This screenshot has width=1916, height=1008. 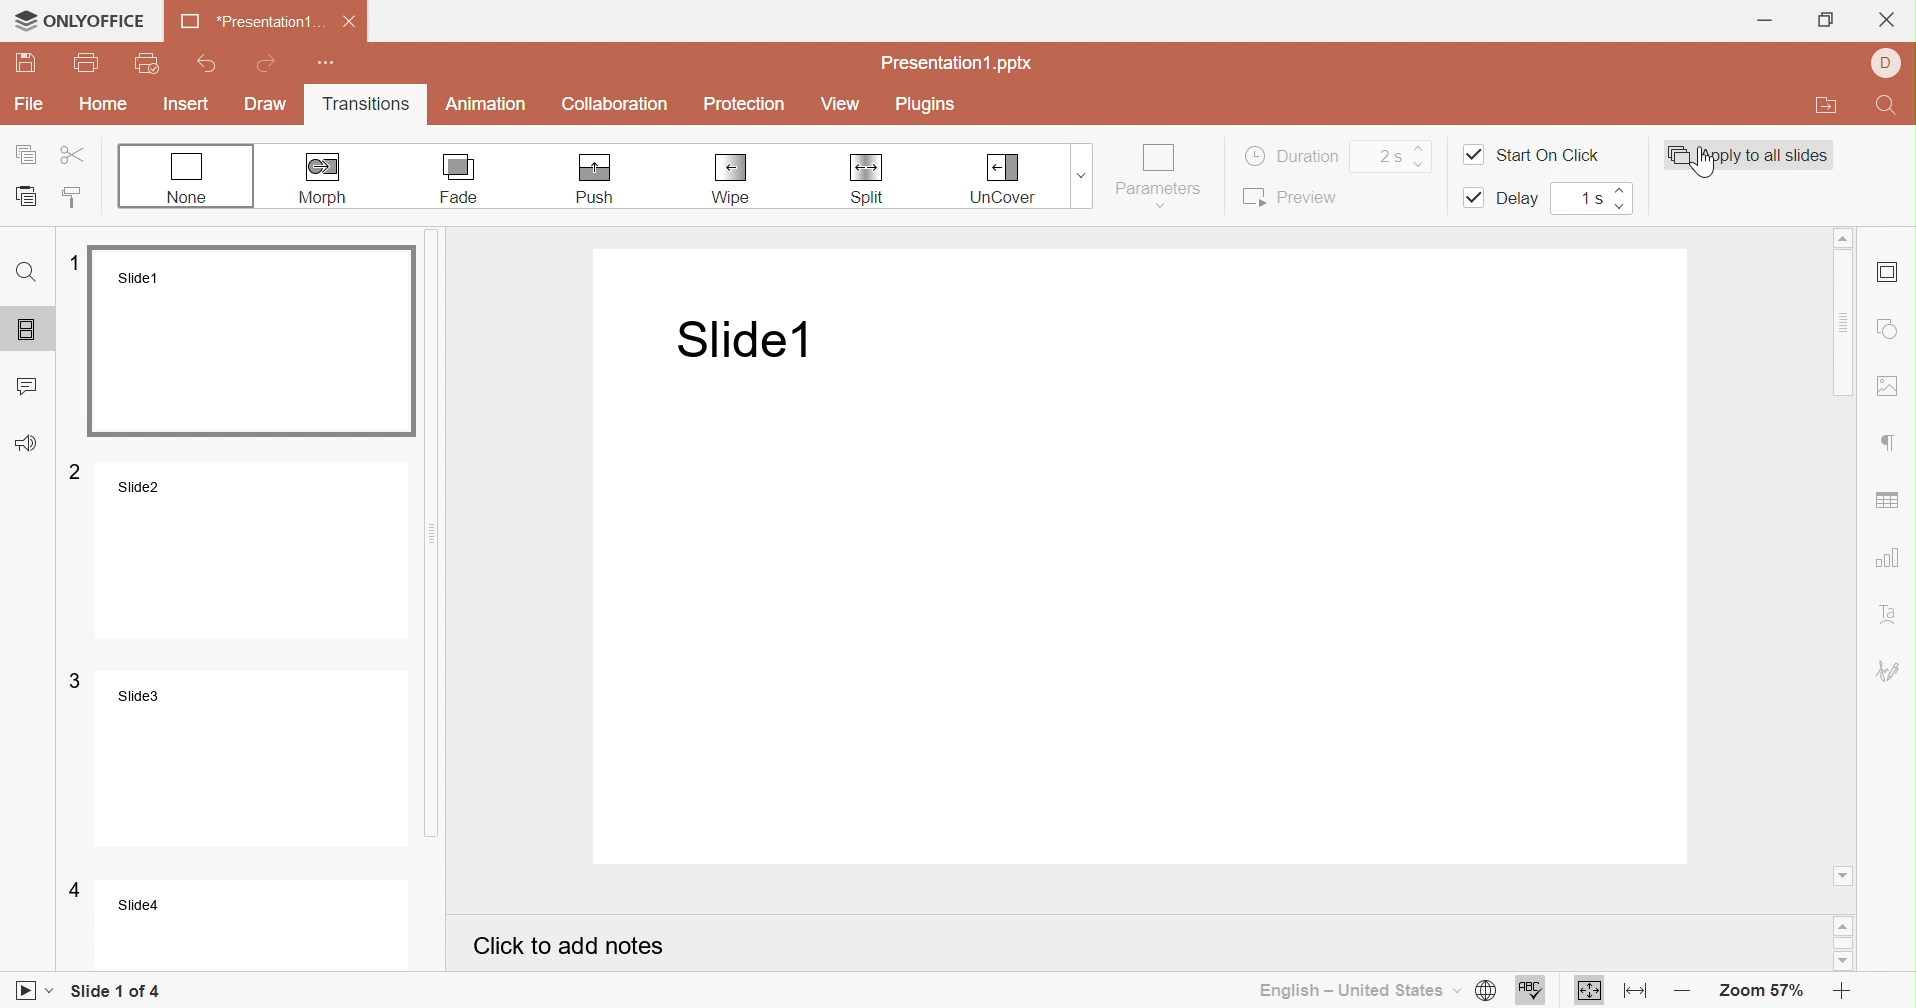 What do you see at coordinates (26, 385) in the screenshot?
I see `Comments` at bounding box center [26, 385].